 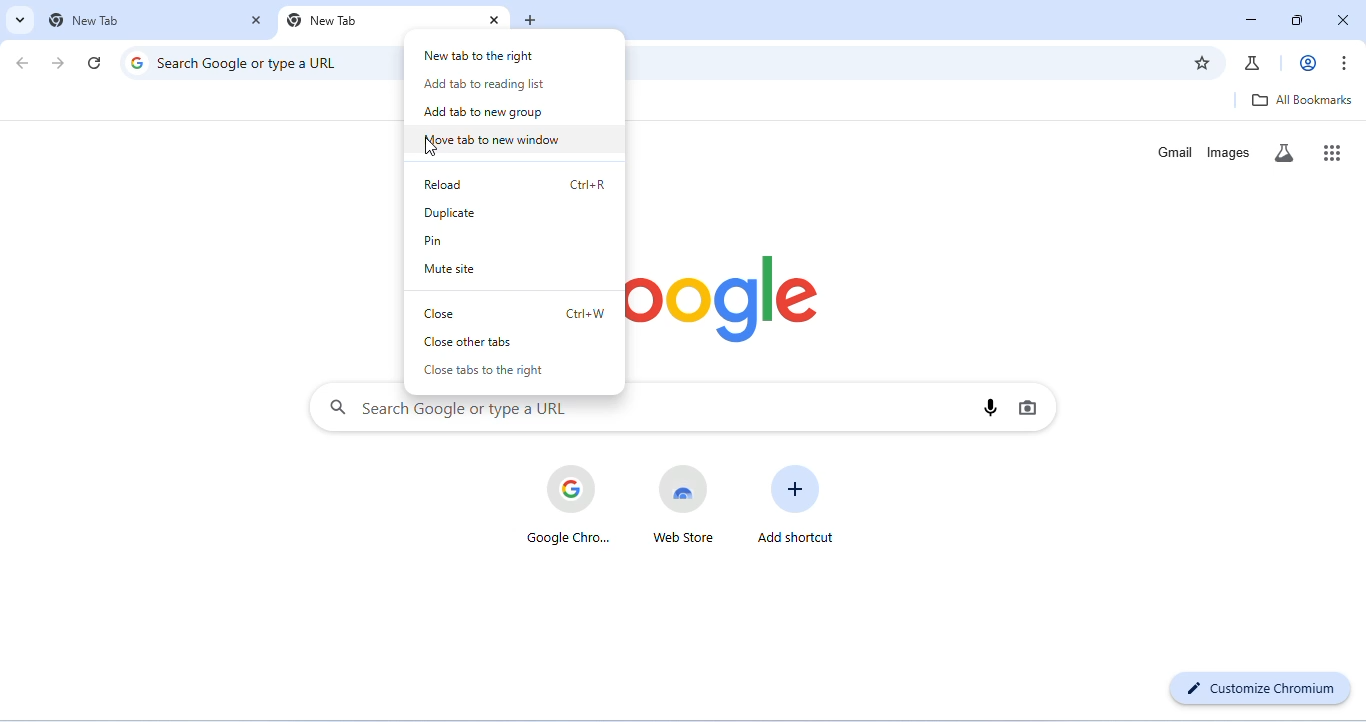 What do you see at coordinates (1029, 407) in the screenshot?
I see `image search` at bounding box center [1029, 407].